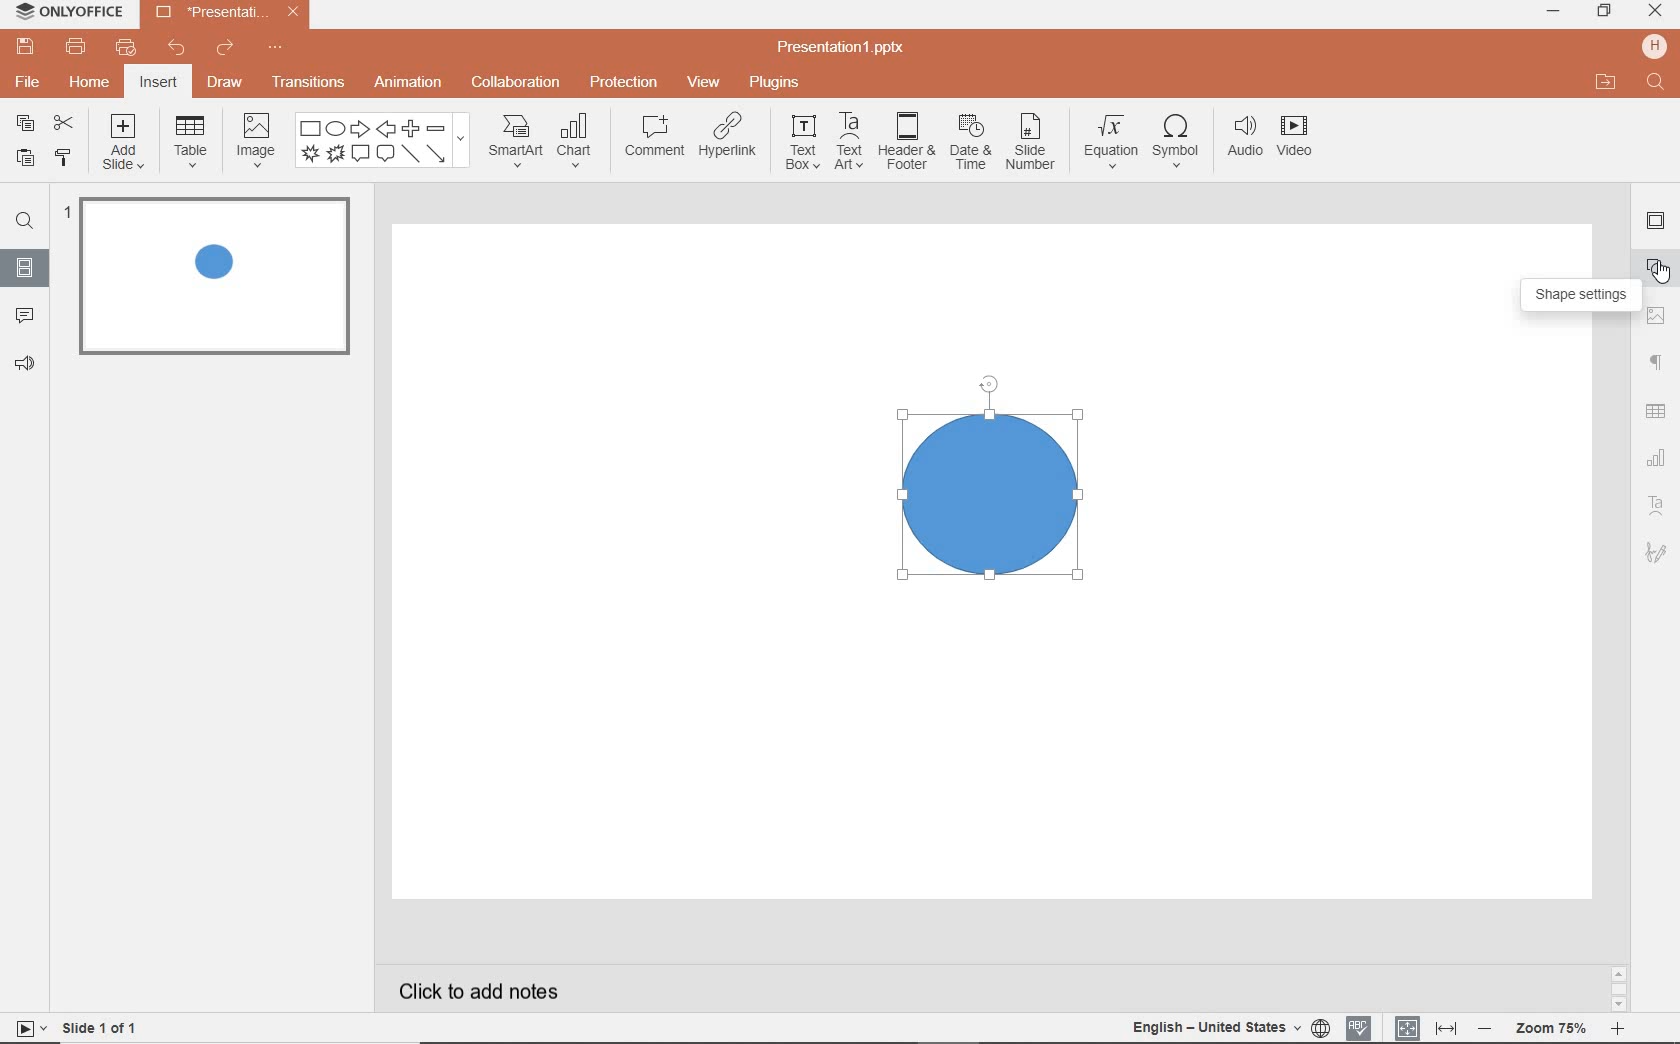 The width and height of the screenshot is (1680, 1044). What do you see at coordinates (255, 144) in the screenshot?
I see `image` at bounding box center [255, 144].